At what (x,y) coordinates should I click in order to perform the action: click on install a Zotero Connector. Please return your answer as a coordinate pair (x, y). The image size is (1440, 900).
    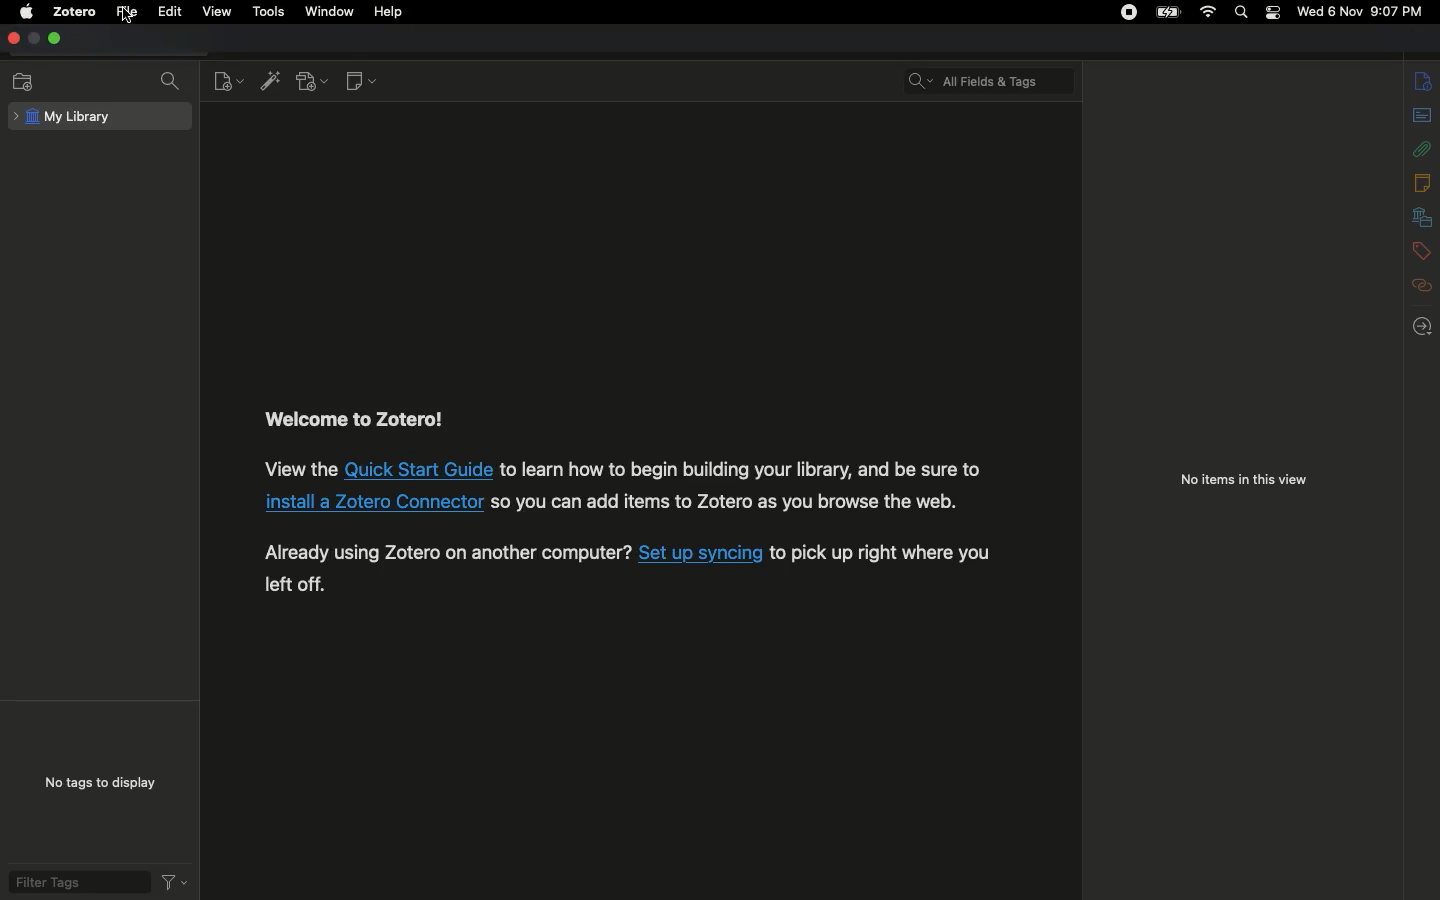
    Looking at the image, I should click on (373, 502).